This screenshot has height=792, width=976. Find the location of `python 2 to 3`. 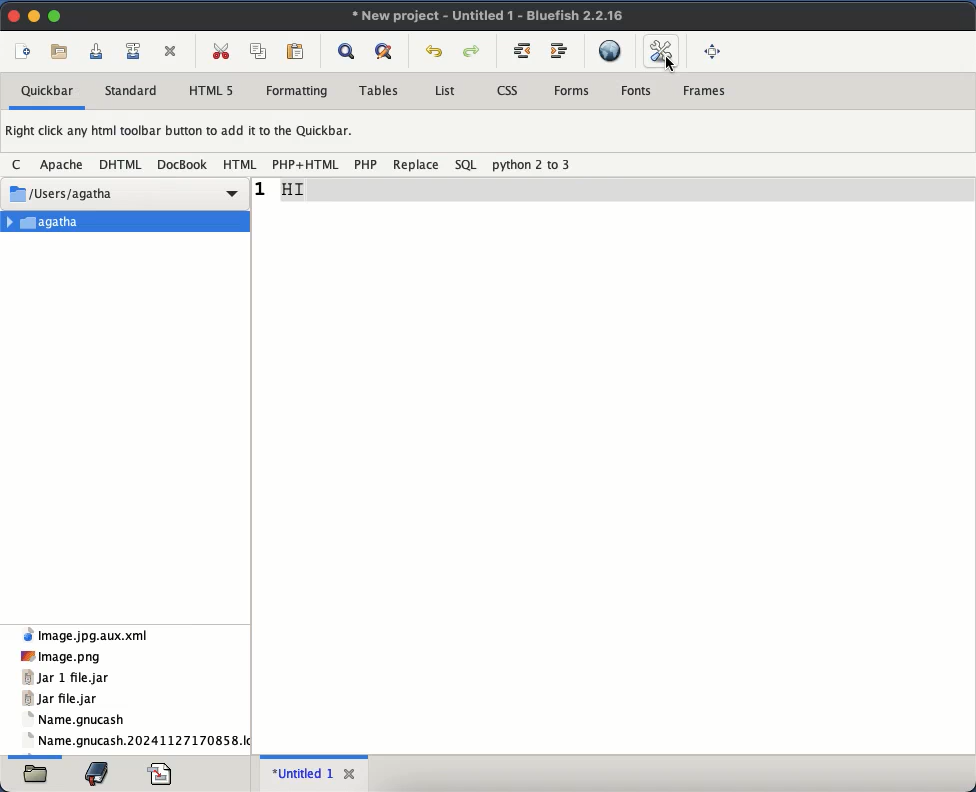

python 2 to 3 is located at coordinates (534, 165).